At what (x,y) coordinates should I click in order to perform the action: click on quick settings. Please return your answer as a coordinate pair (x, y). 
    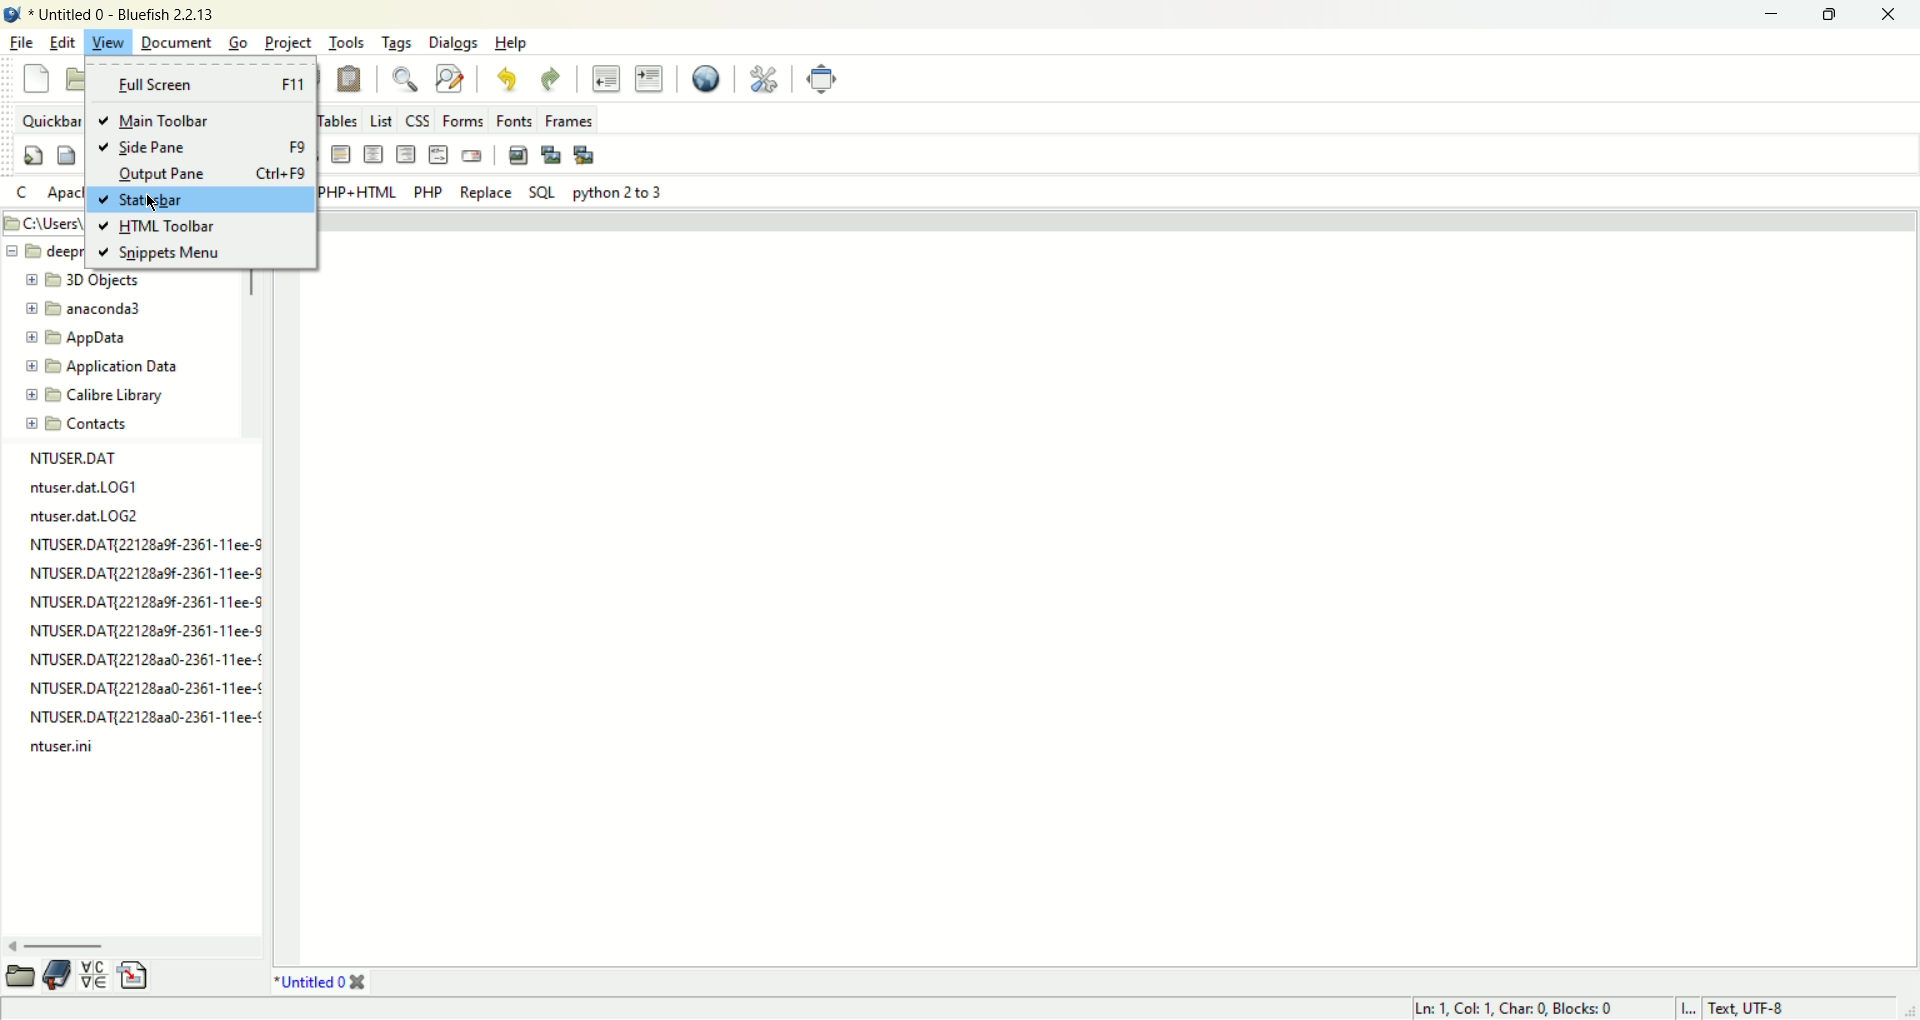
    Looking at the image, I should click on (35, 155).